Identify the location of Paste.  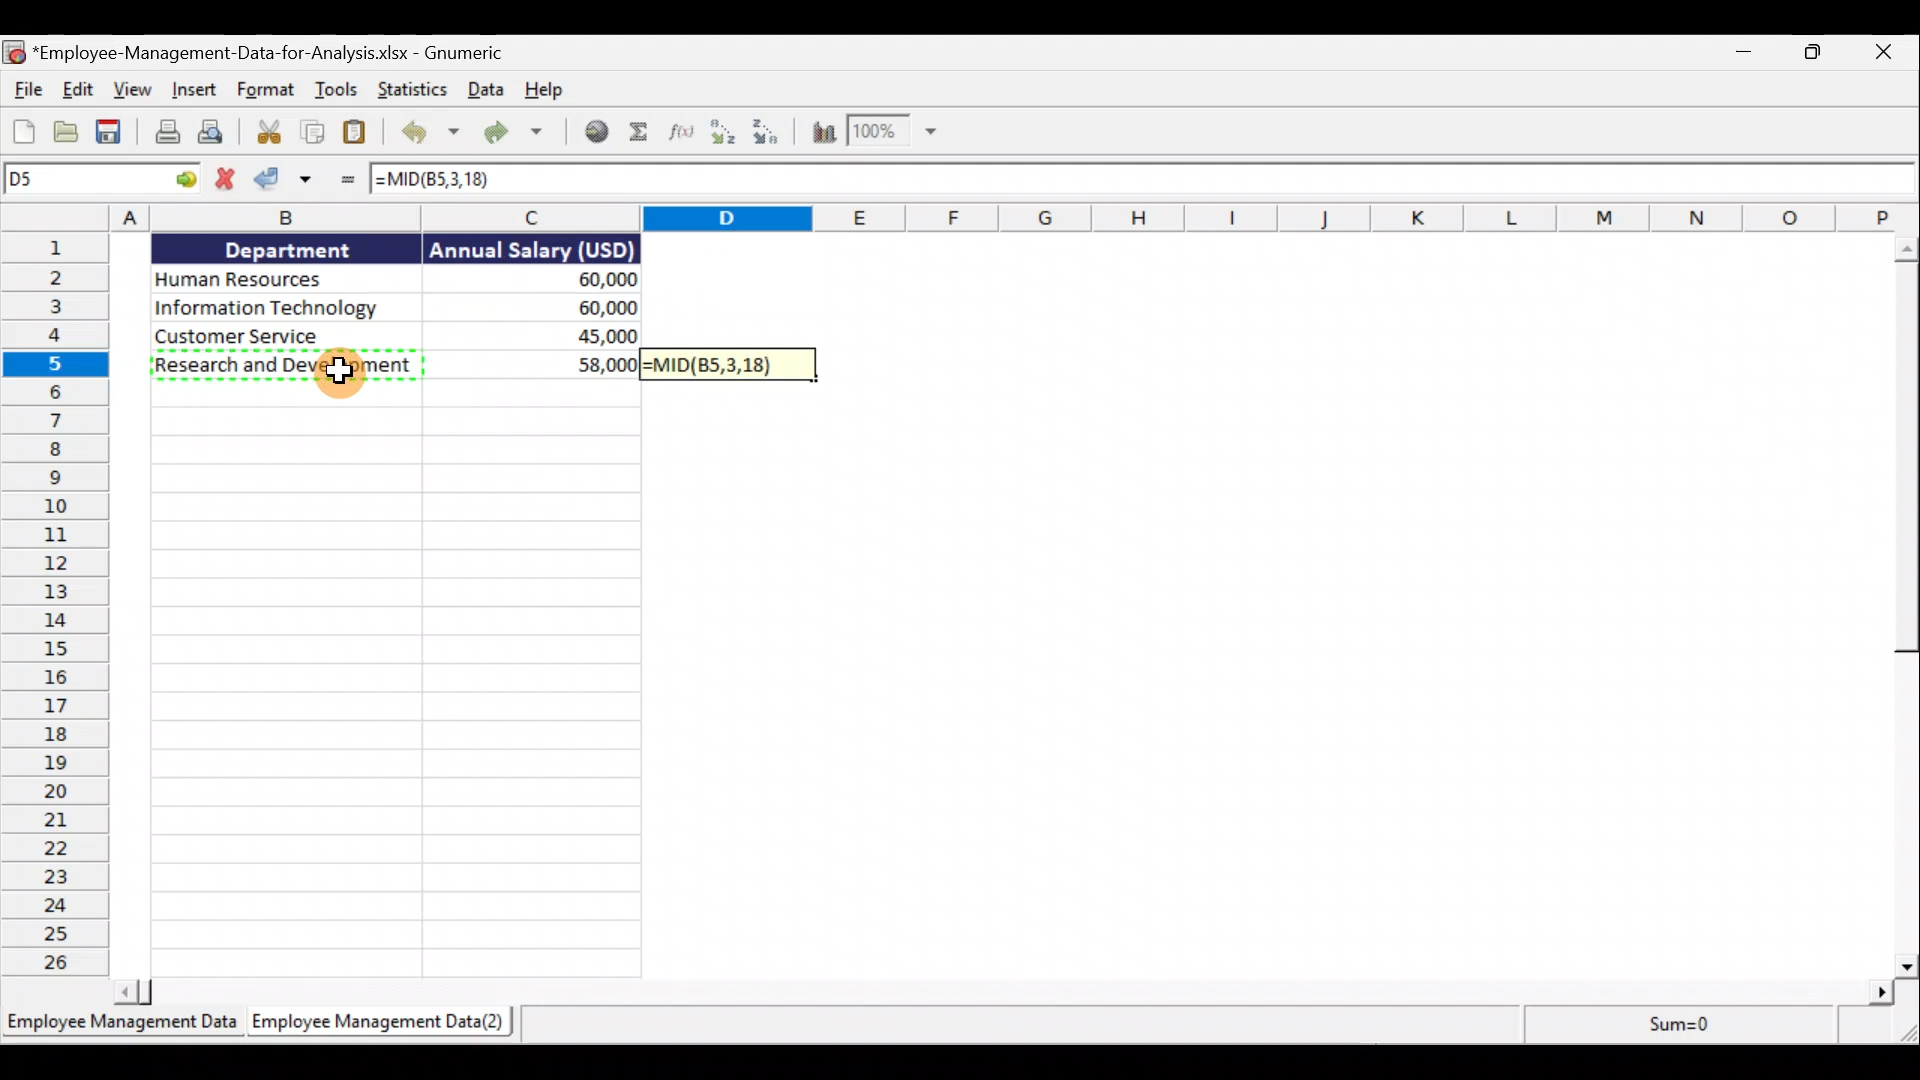
(356, 131).